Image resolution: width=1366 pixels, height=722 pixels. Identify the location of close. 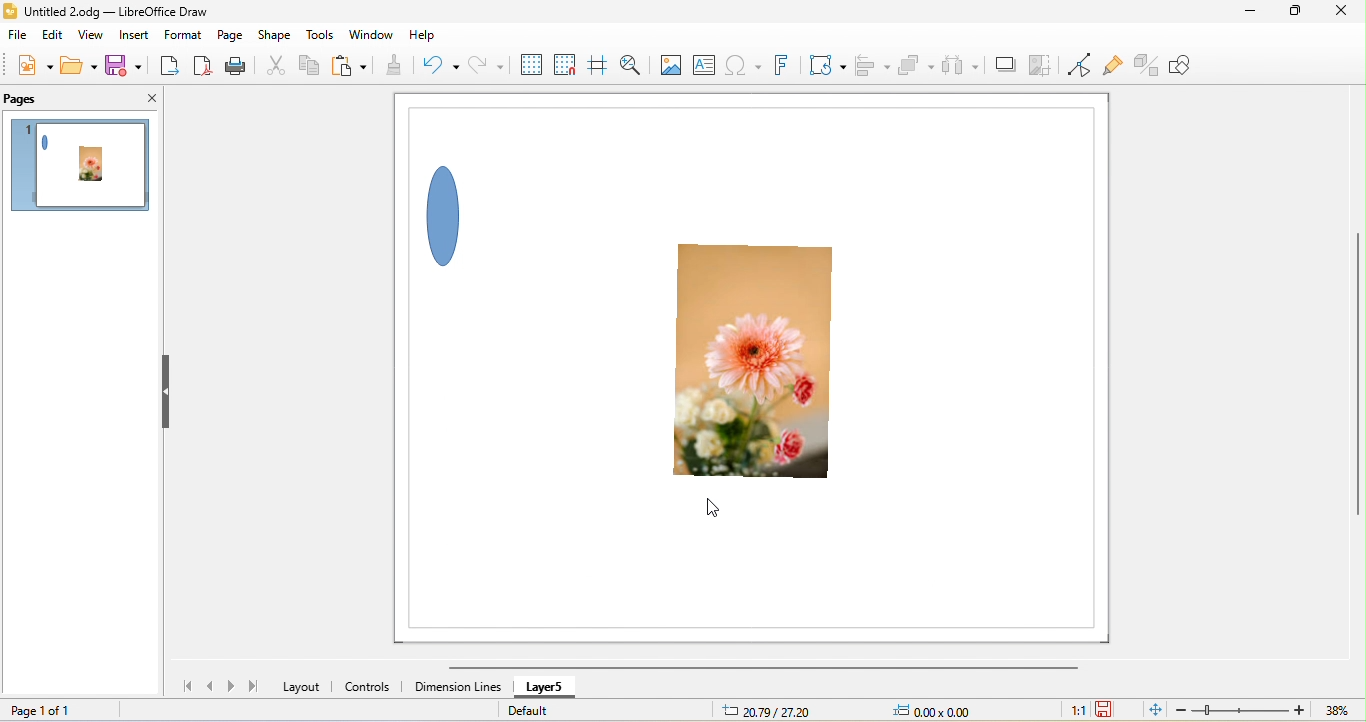
(1339, 14).